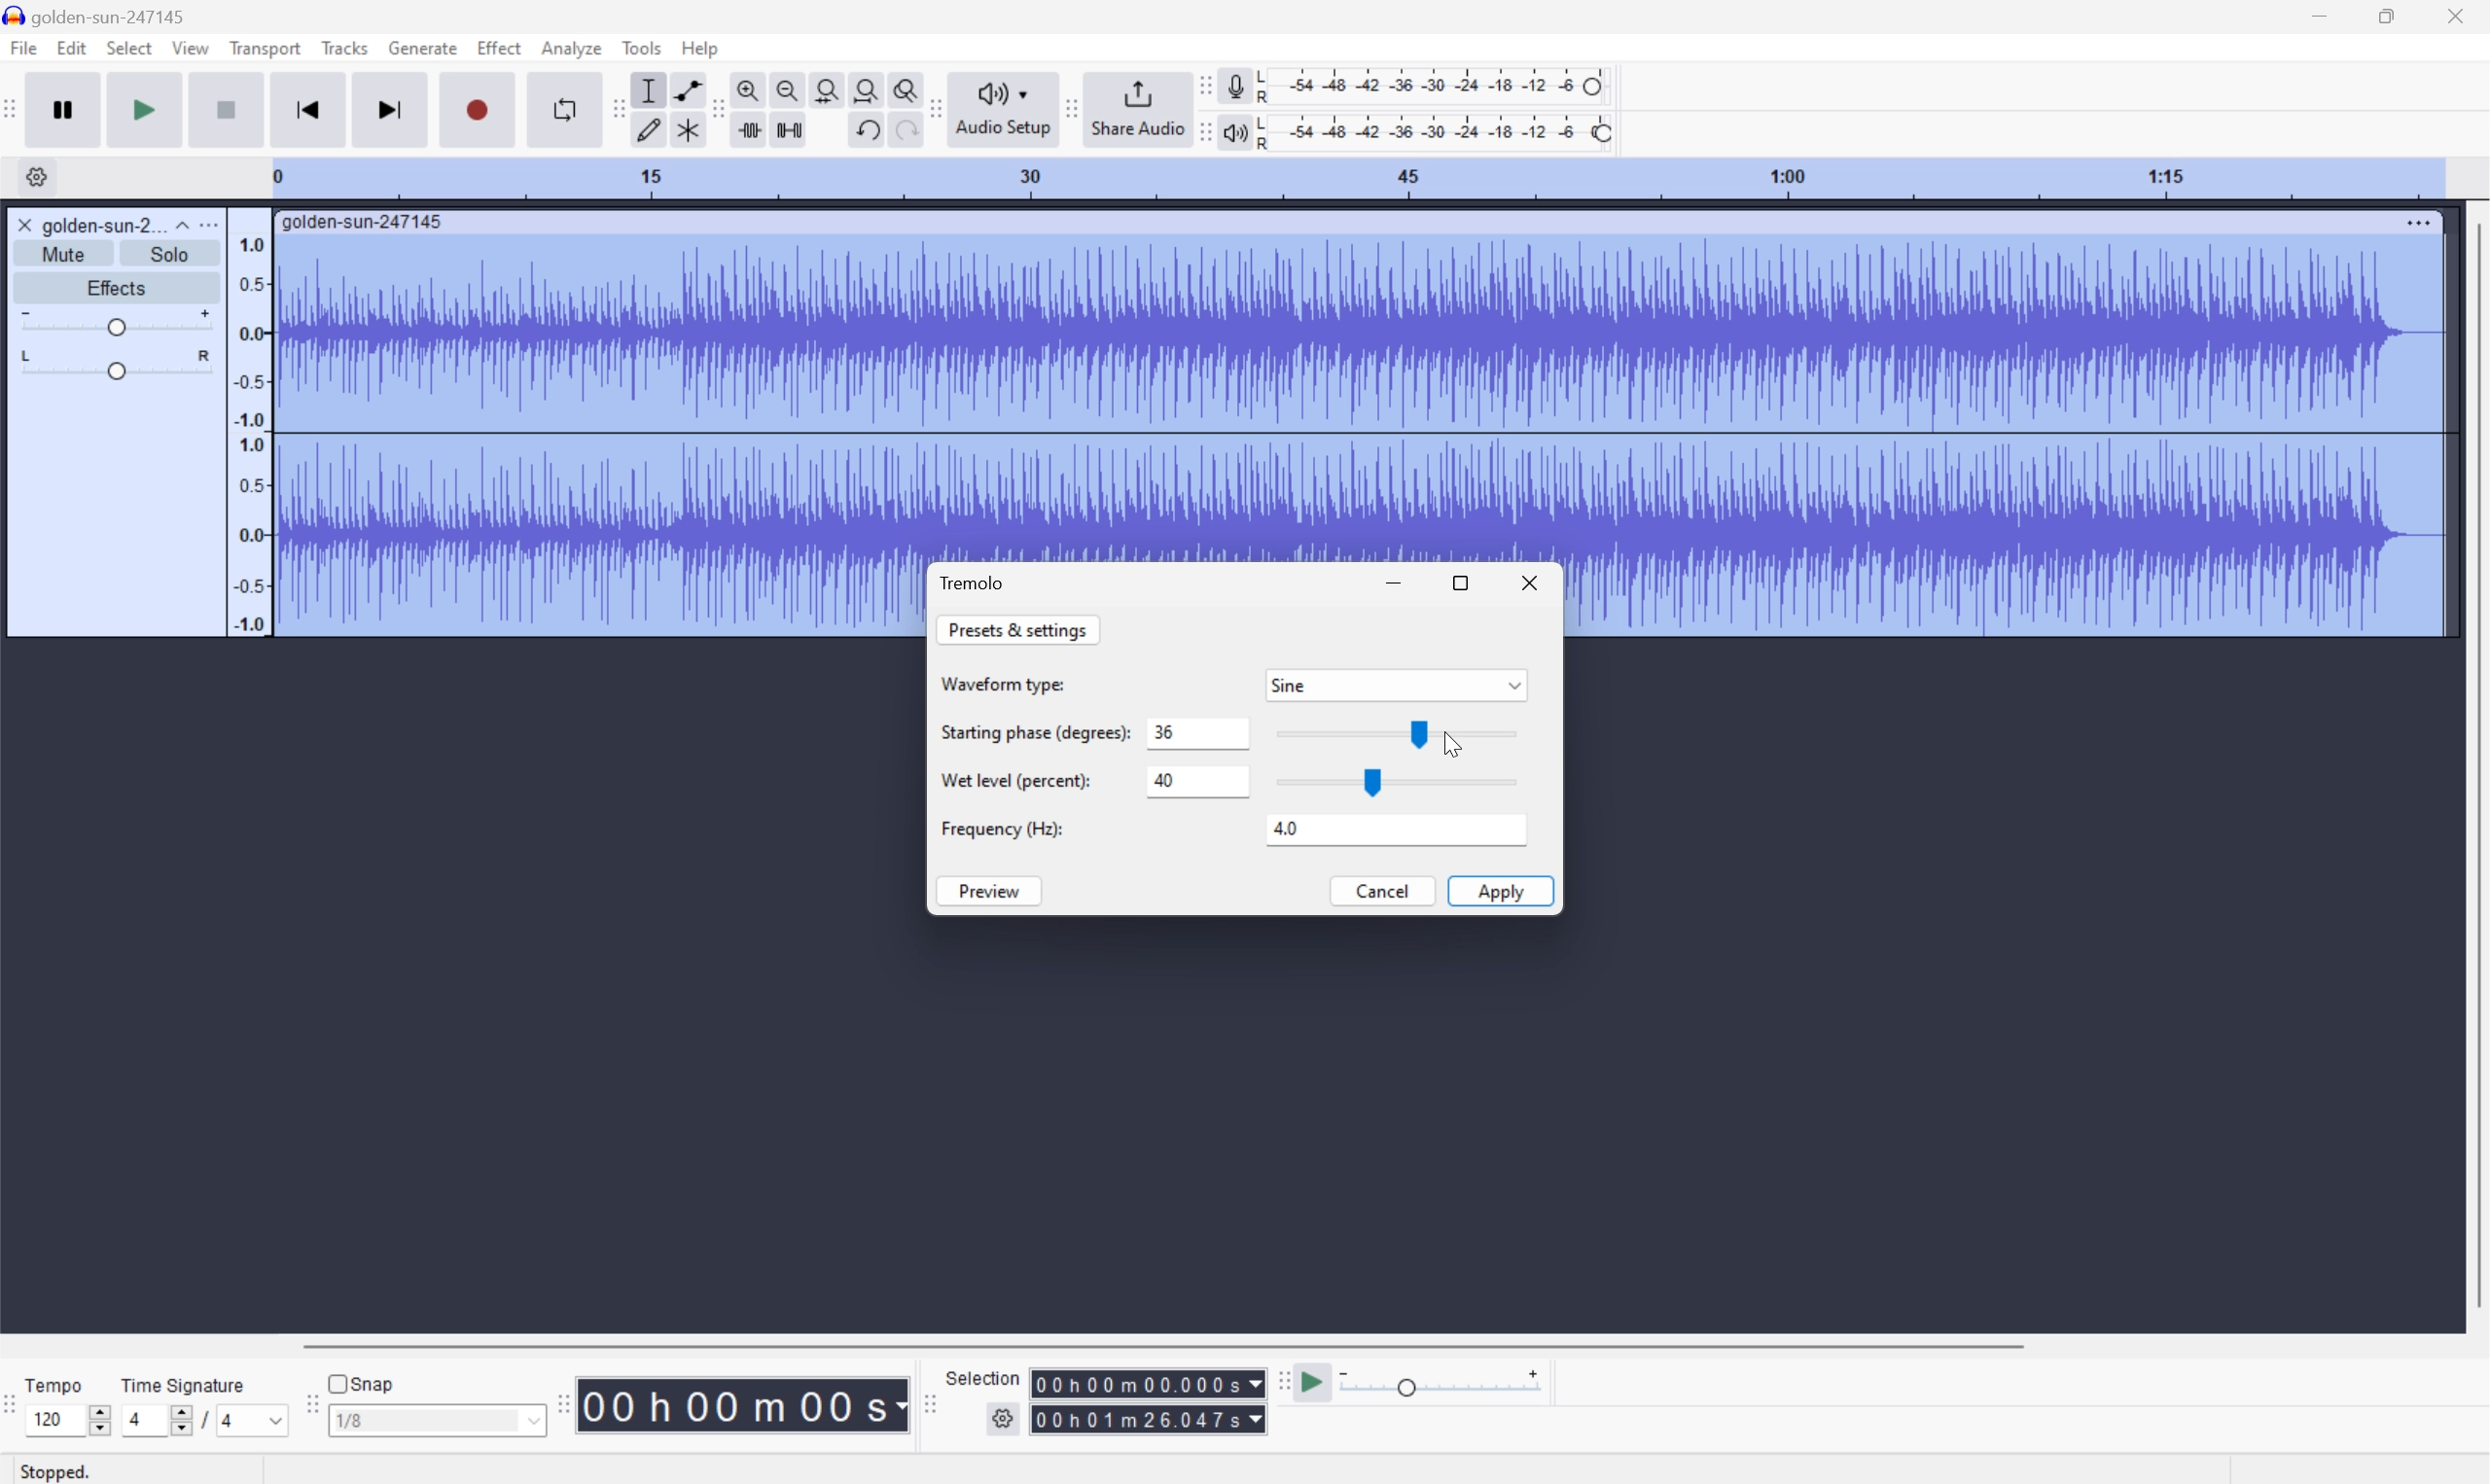 Image resolution: width=2490 pixels, height=1484 pixels. What do you see at coordinates (1004, 110) in the screenshot?
I see `Audio setup` at bounding box center [1004, 110].